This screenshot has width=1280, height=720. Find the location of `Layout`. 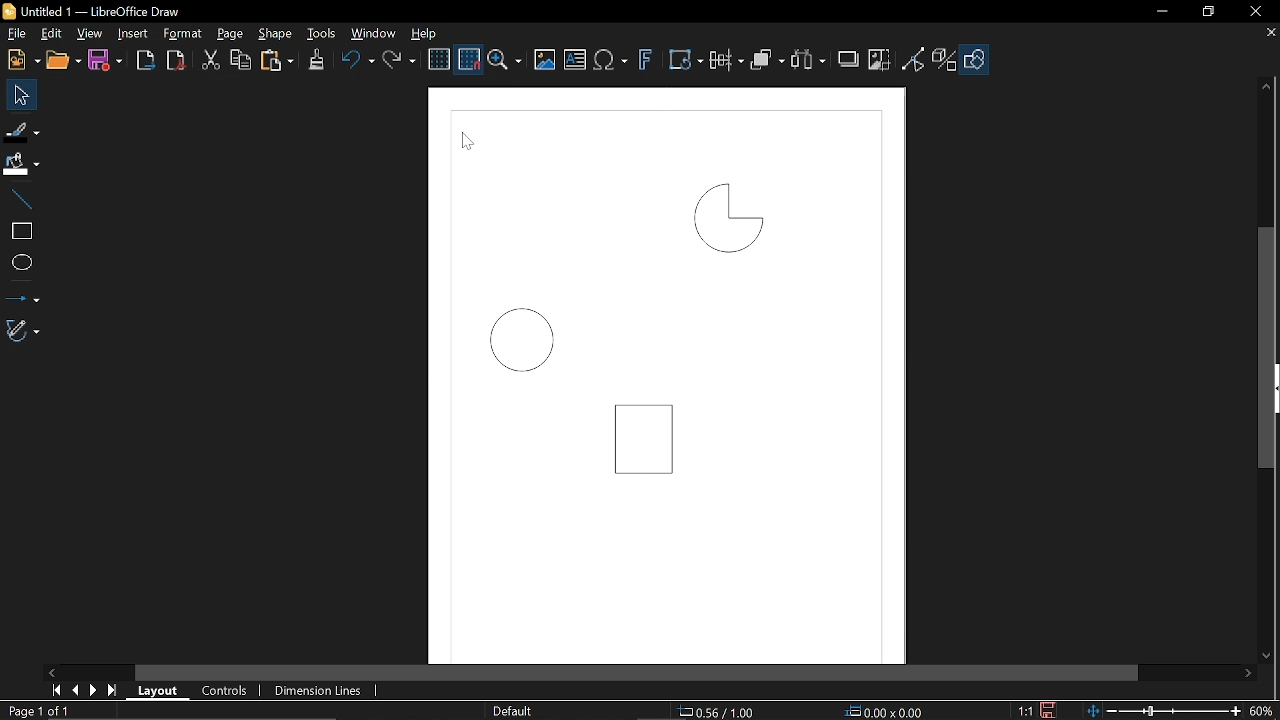

Layout is located at coordinates (158, 691).